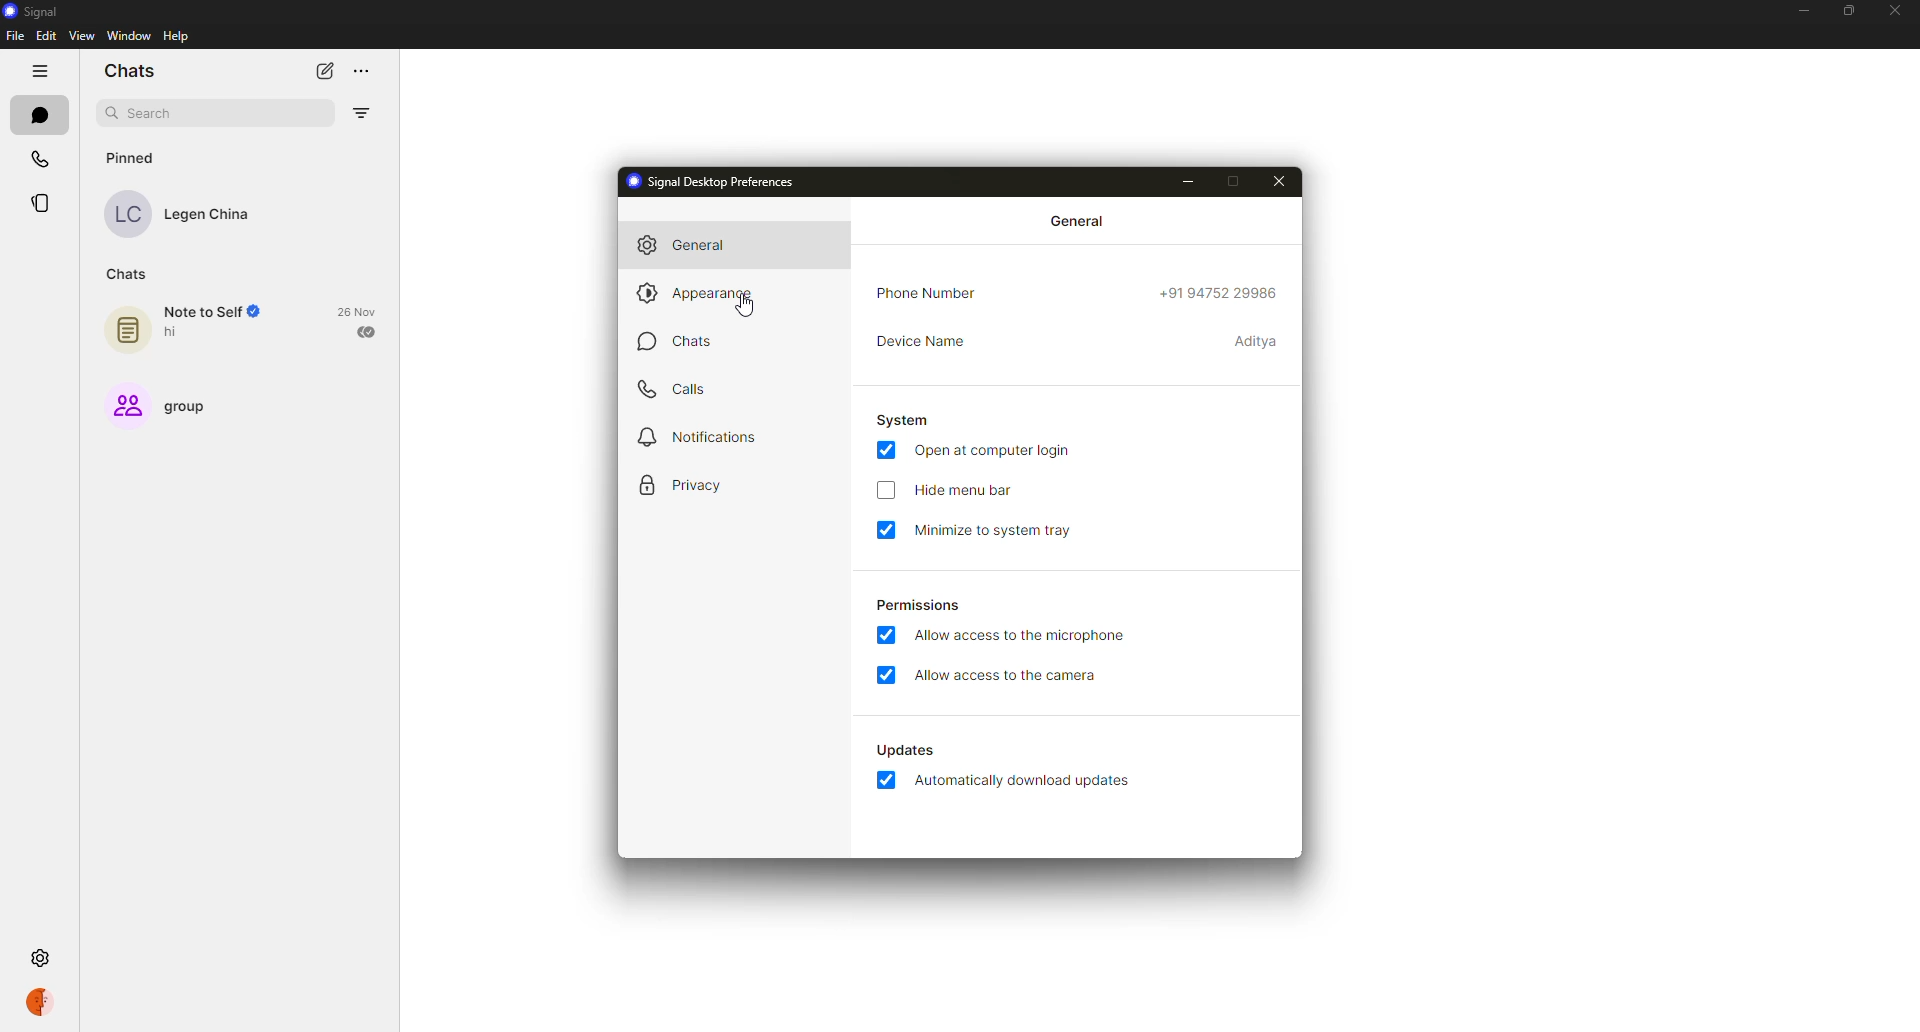  I want to click on calls, so click(42, 158).